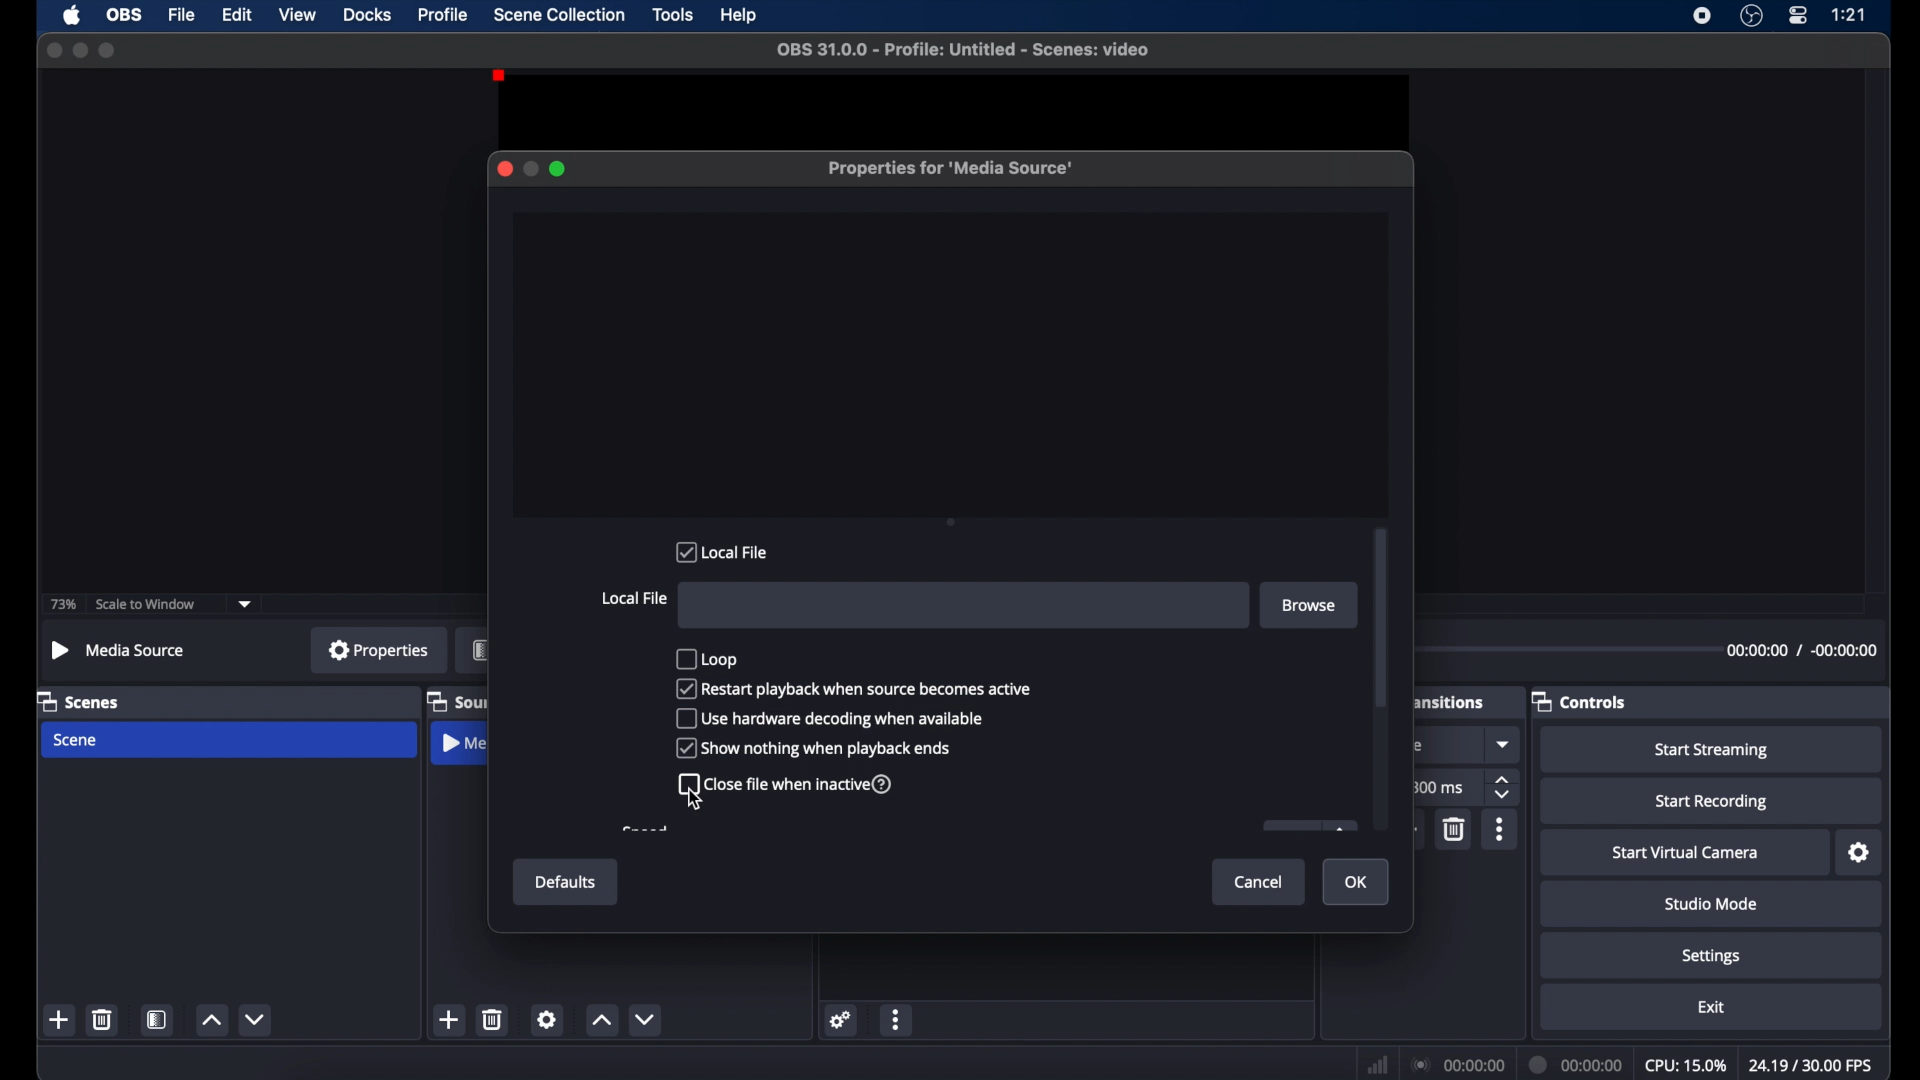 The image size is (1920, 1080). What do you see at coordinates (480, 649) in the screenshot?
I see `filters` at bounding box center [480, 649].